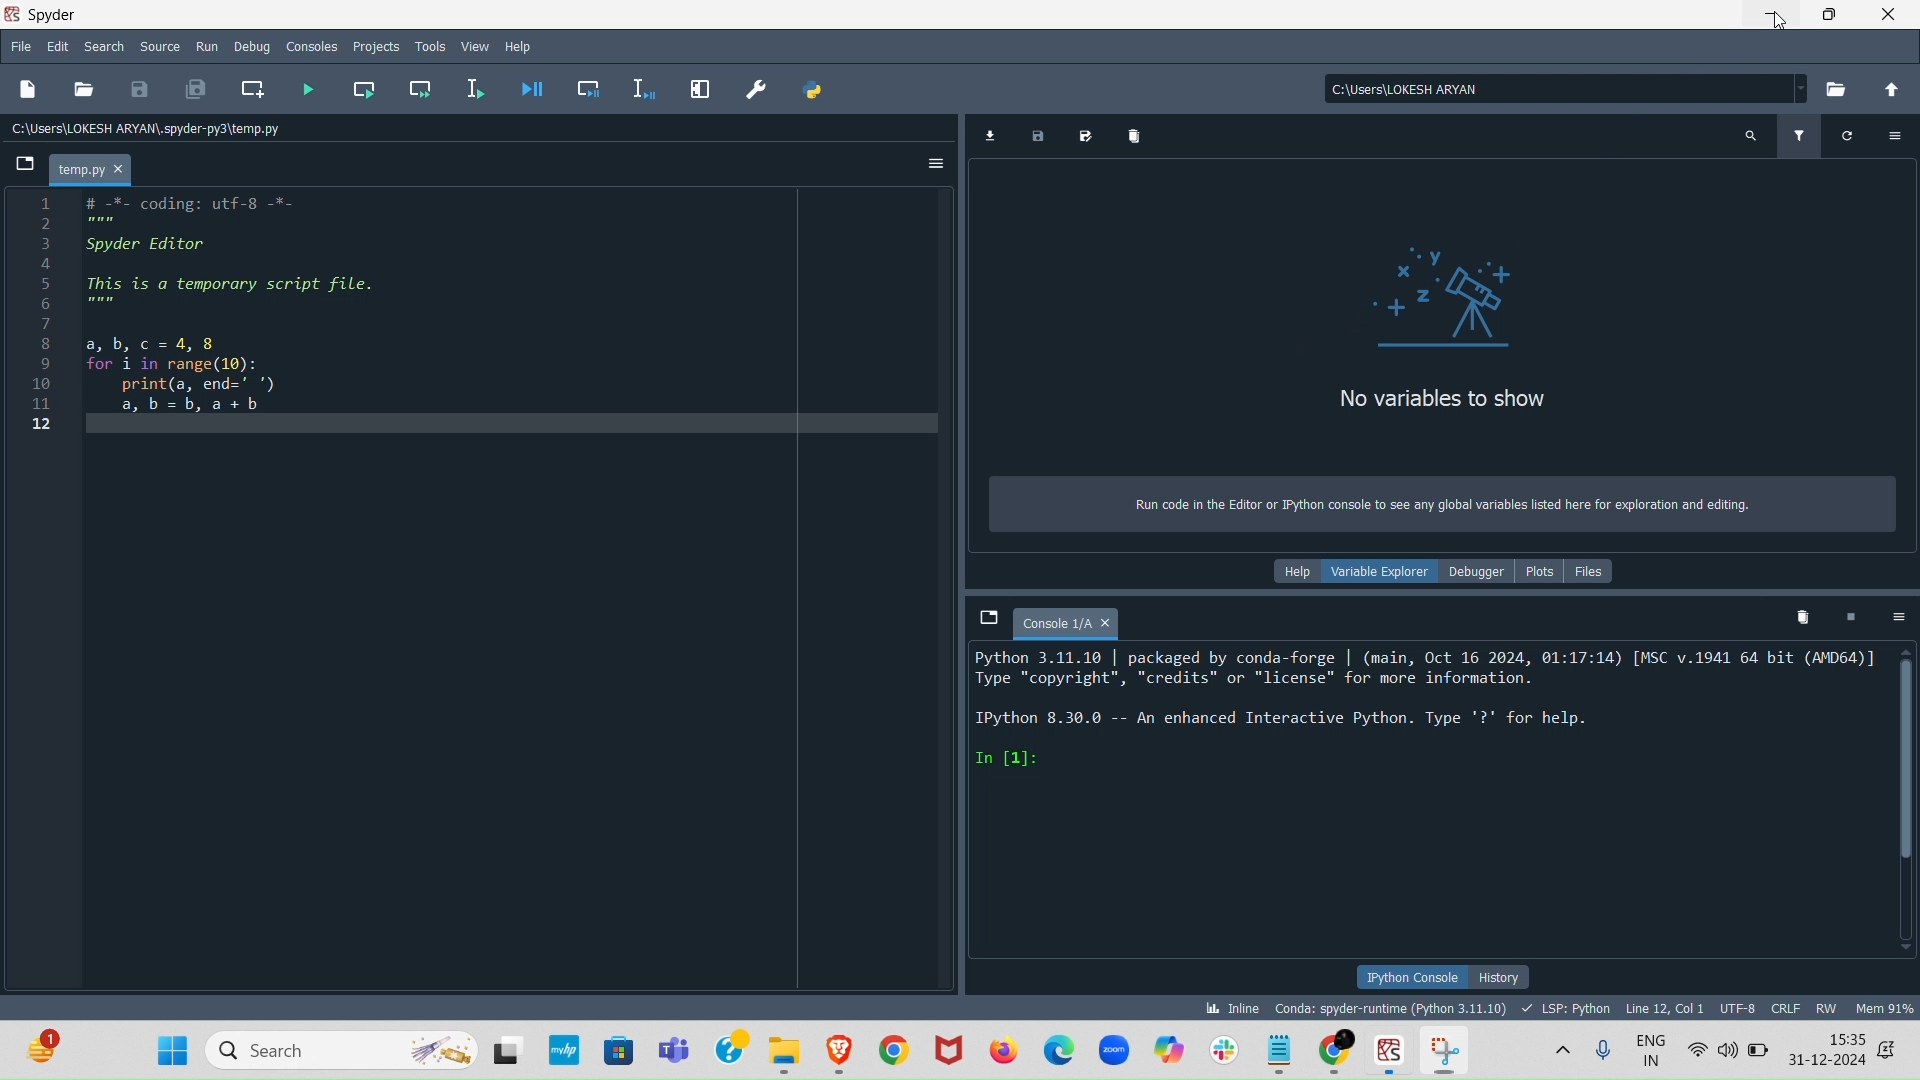 The image size is (1920, 1080). Describe the element at coordinates (56, 43) in the screenshot. I see `Edit` at that location.